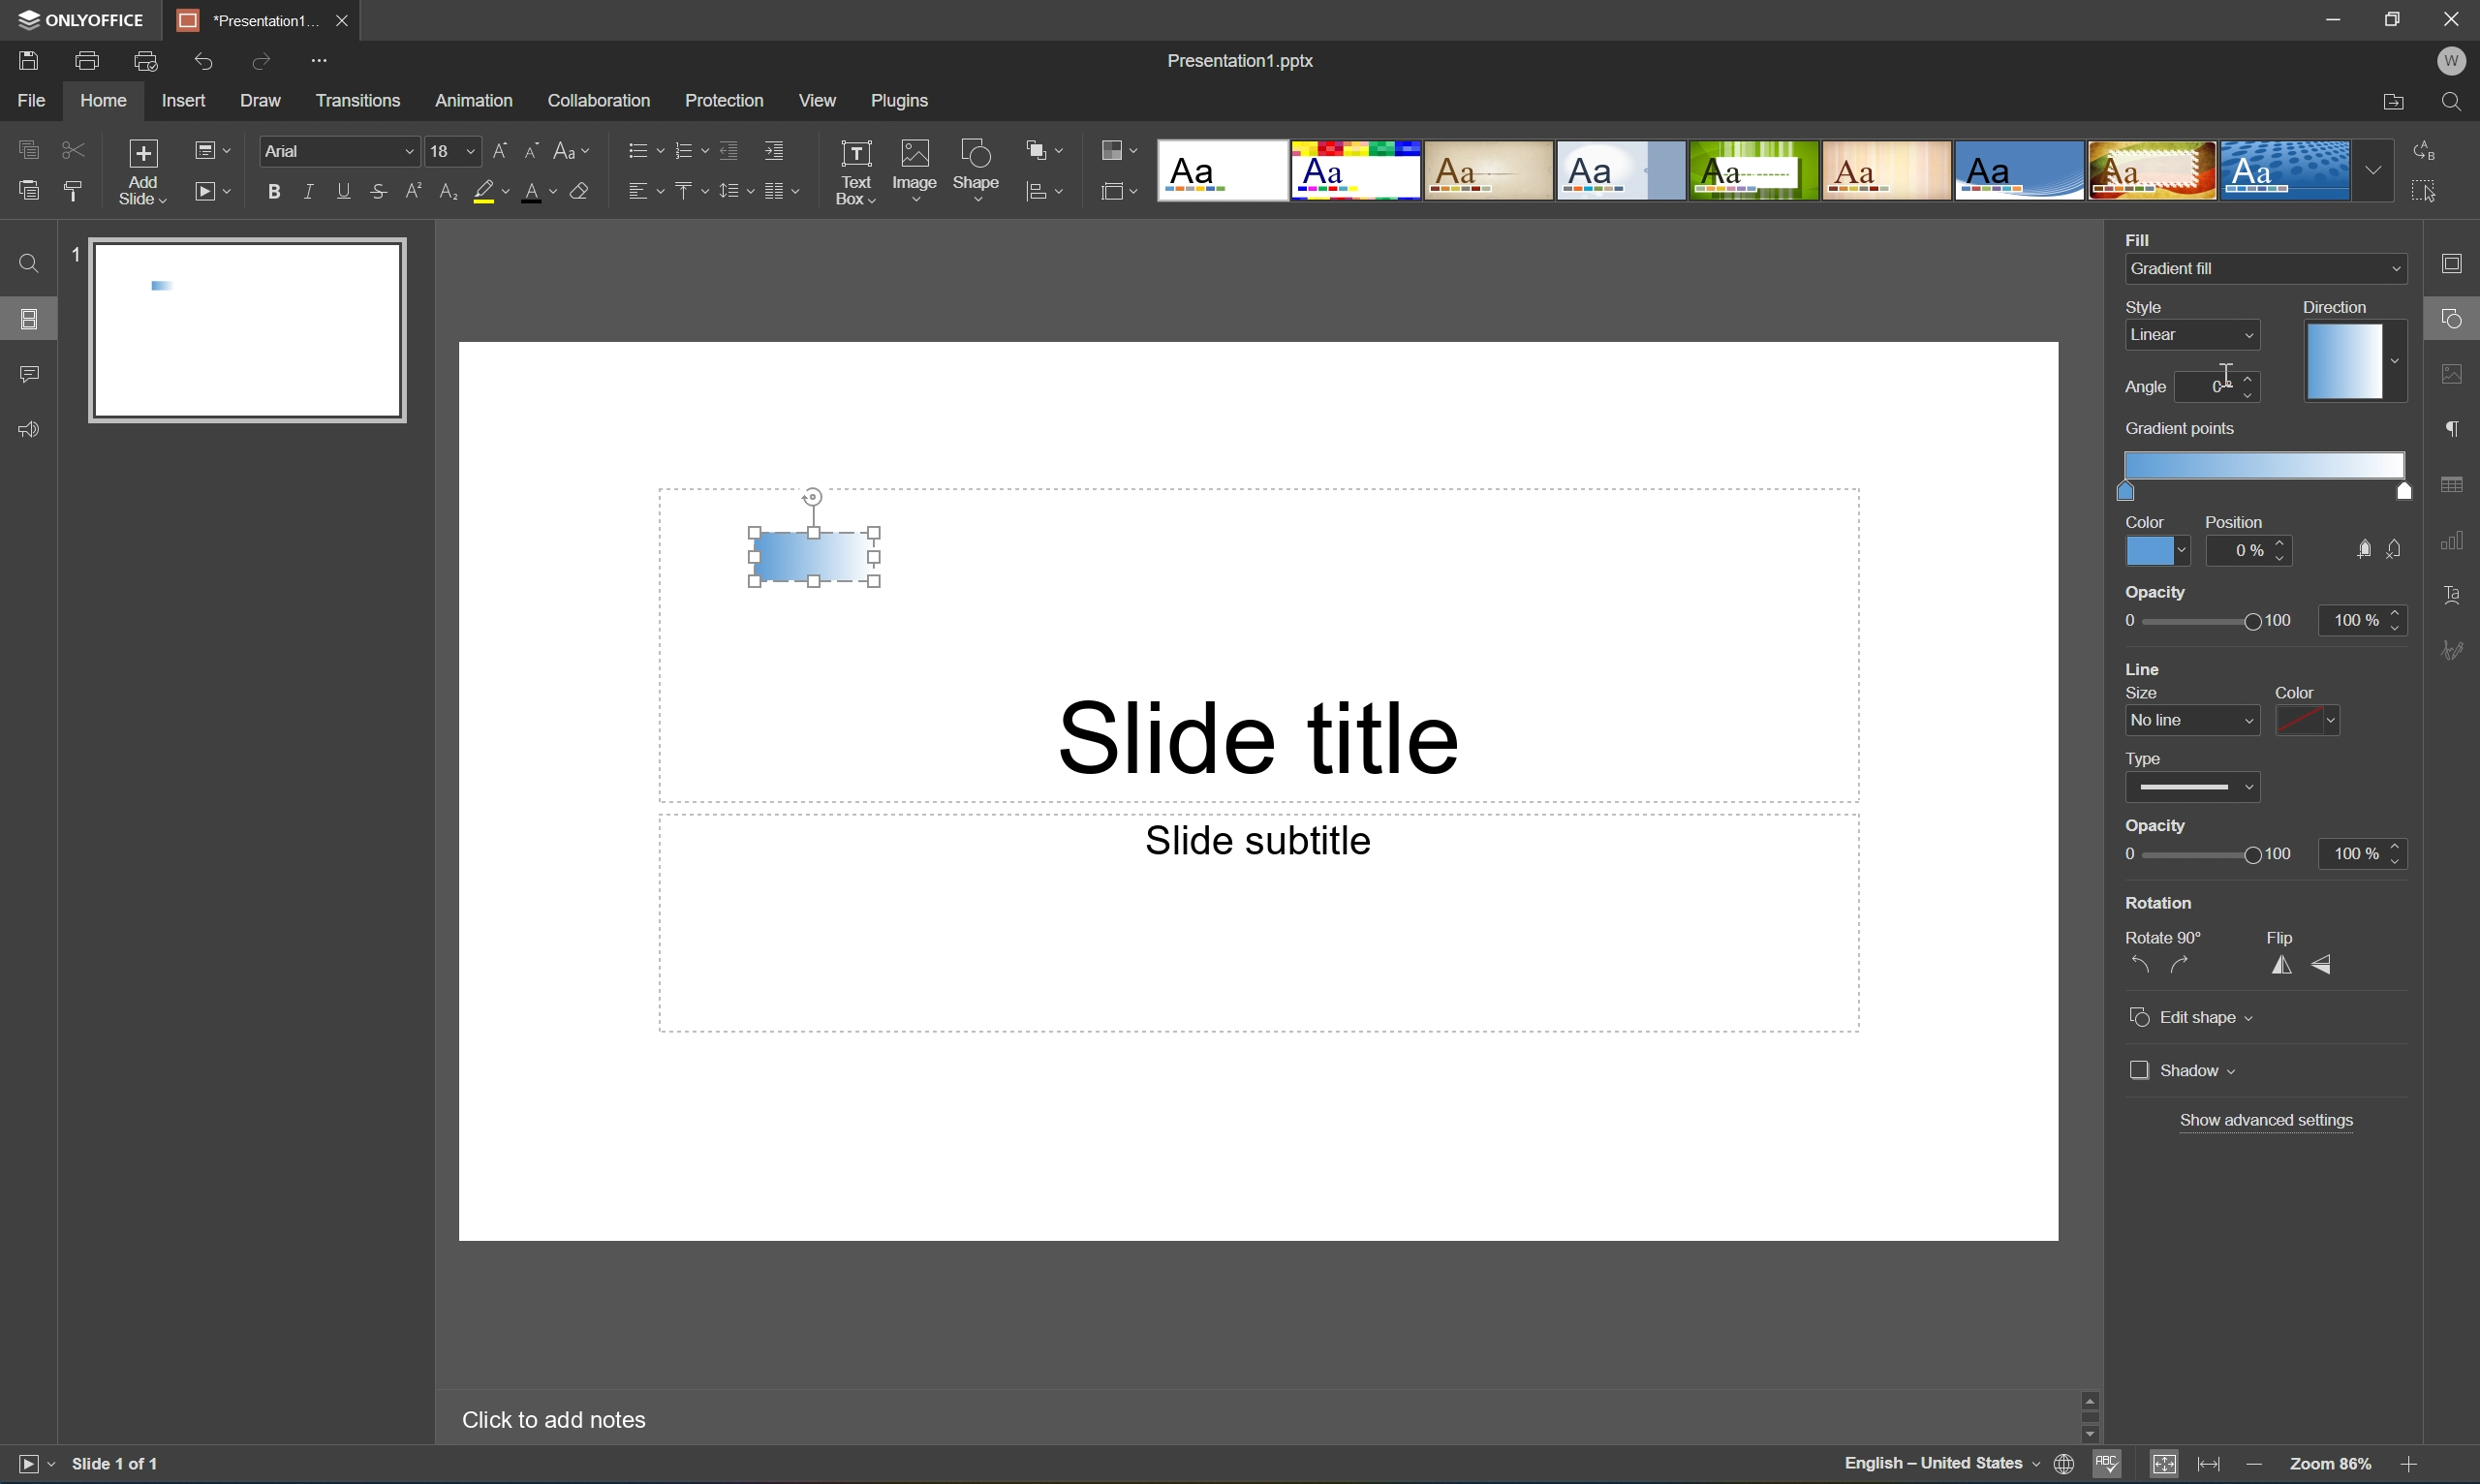  Describe the element at coordinates (2210, 1467) in the screenshot. I see `Fit to width` at that location.